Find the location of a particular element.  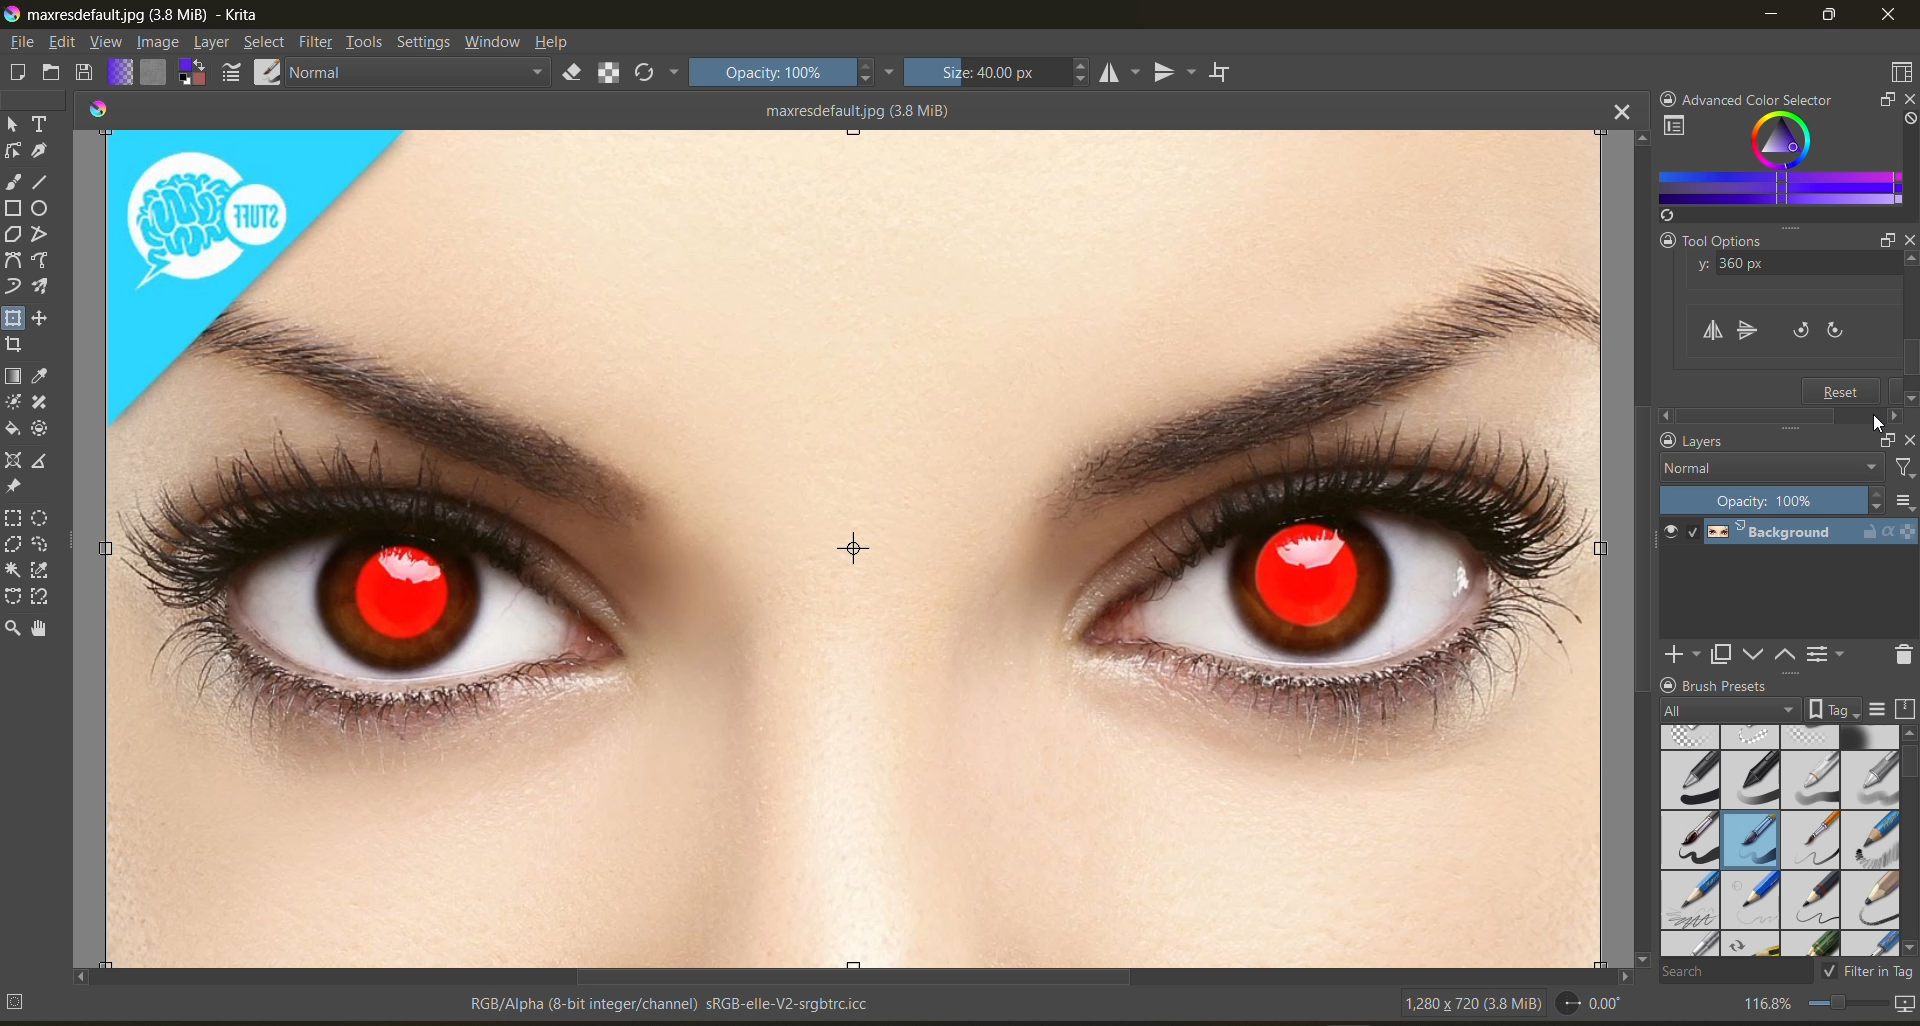

colors is located at coordinates (99, 106).